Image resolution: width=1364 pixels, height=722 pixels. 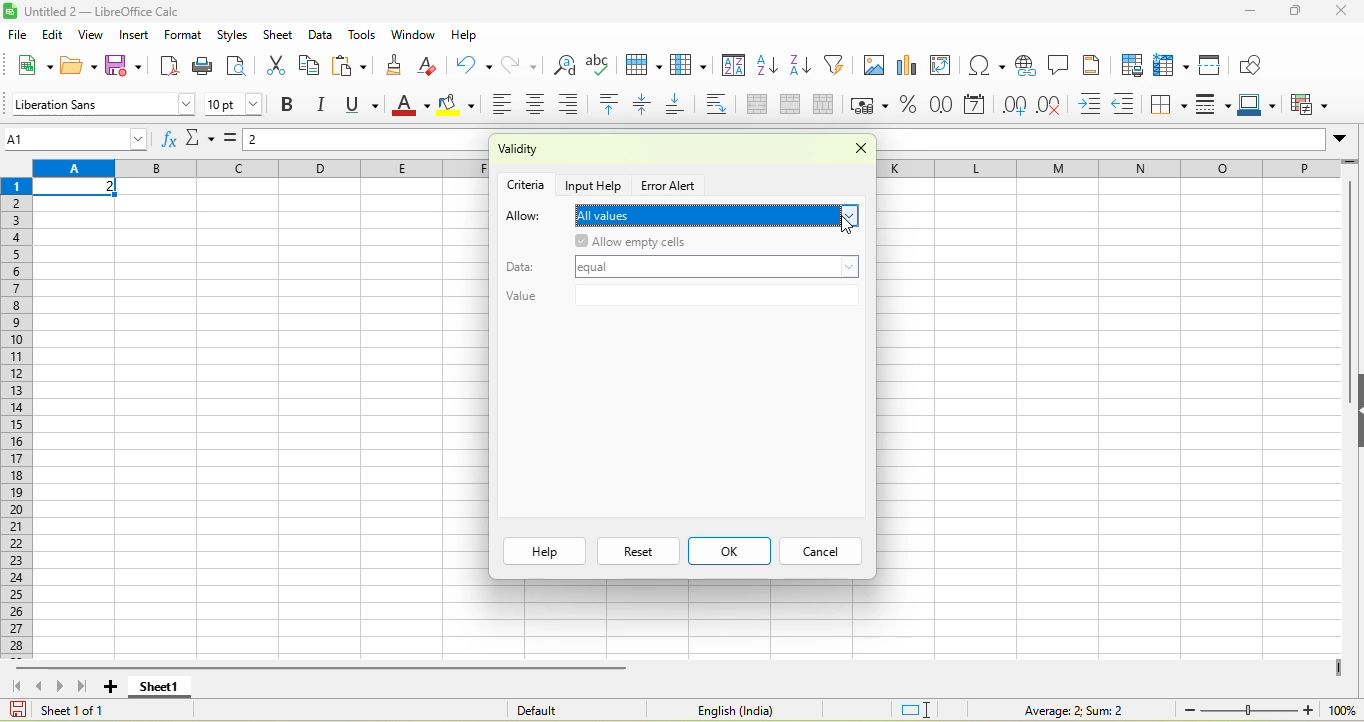 I want to click on center vertically, so click(x=648, y=105).